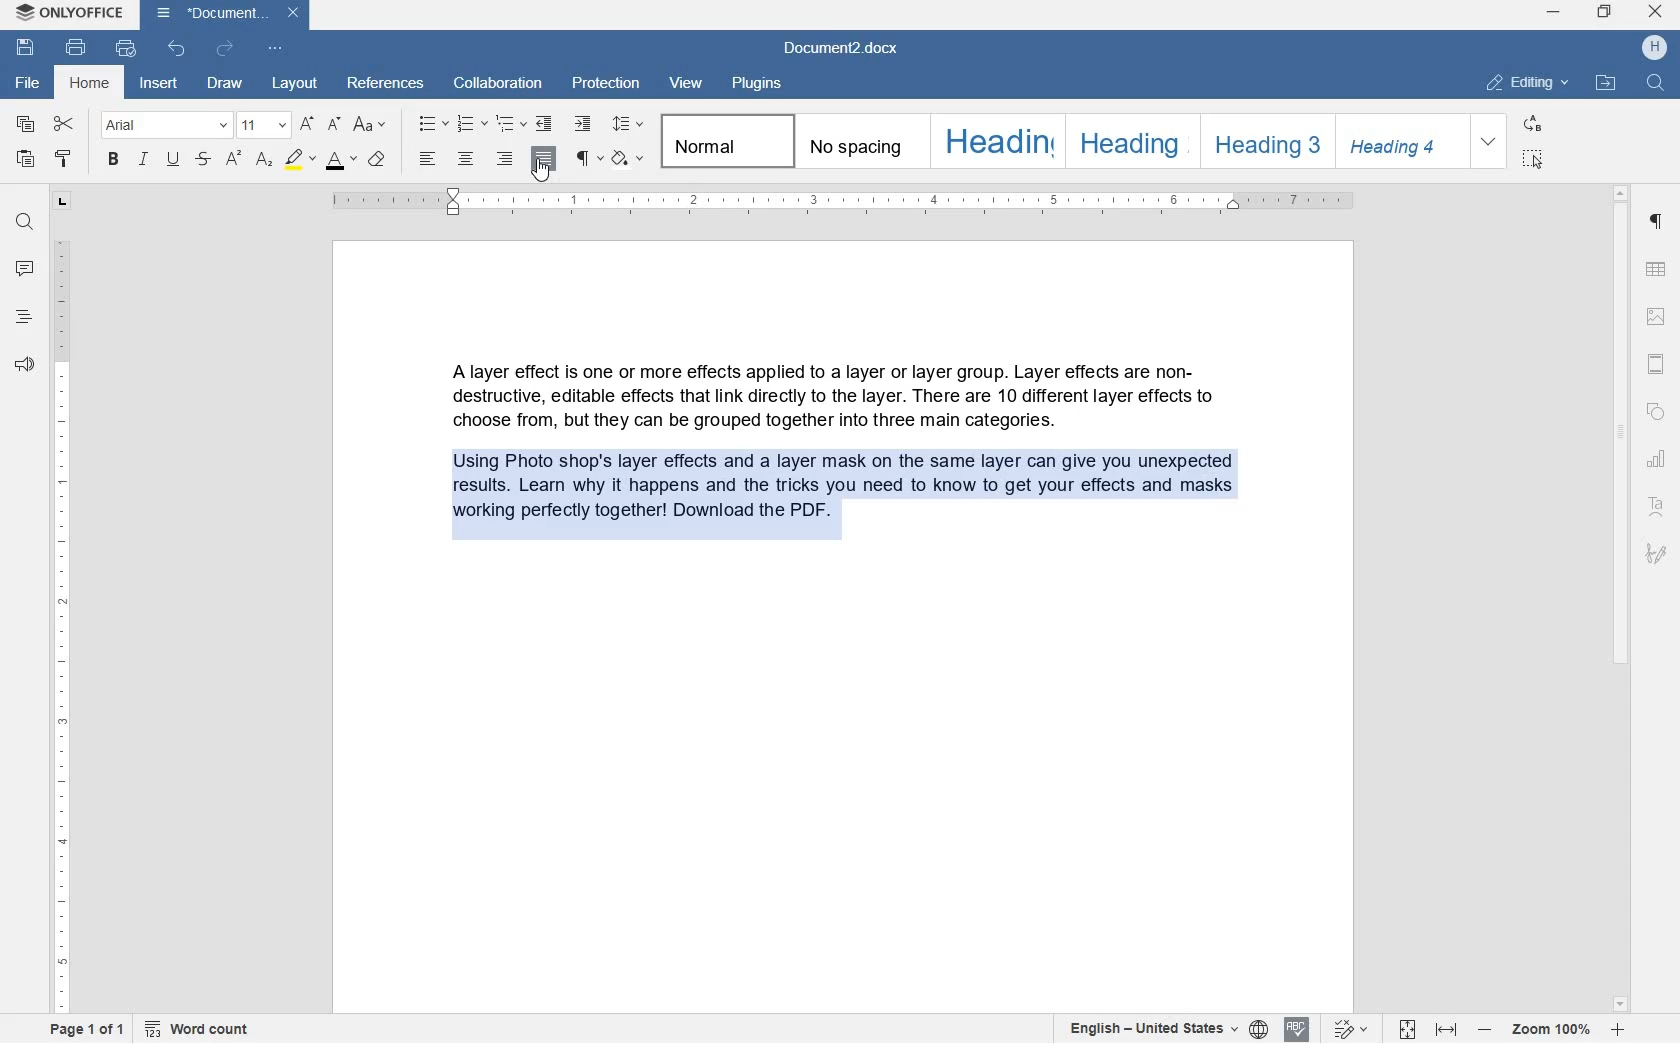 The height and width of the screenshot is (1044, 1680). I want to click on close, so click(1657, 13).